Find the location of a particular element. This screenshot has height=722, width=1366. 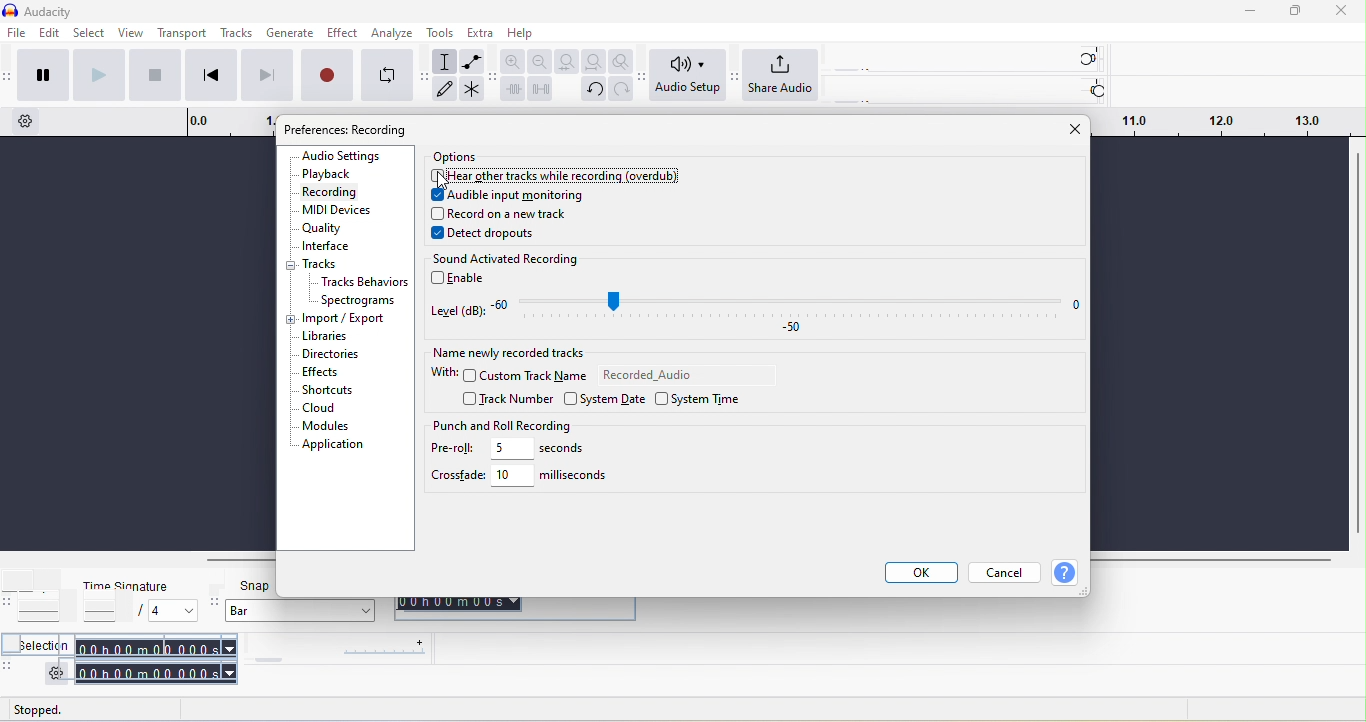

play at speed is located at coordinates (355, 649).